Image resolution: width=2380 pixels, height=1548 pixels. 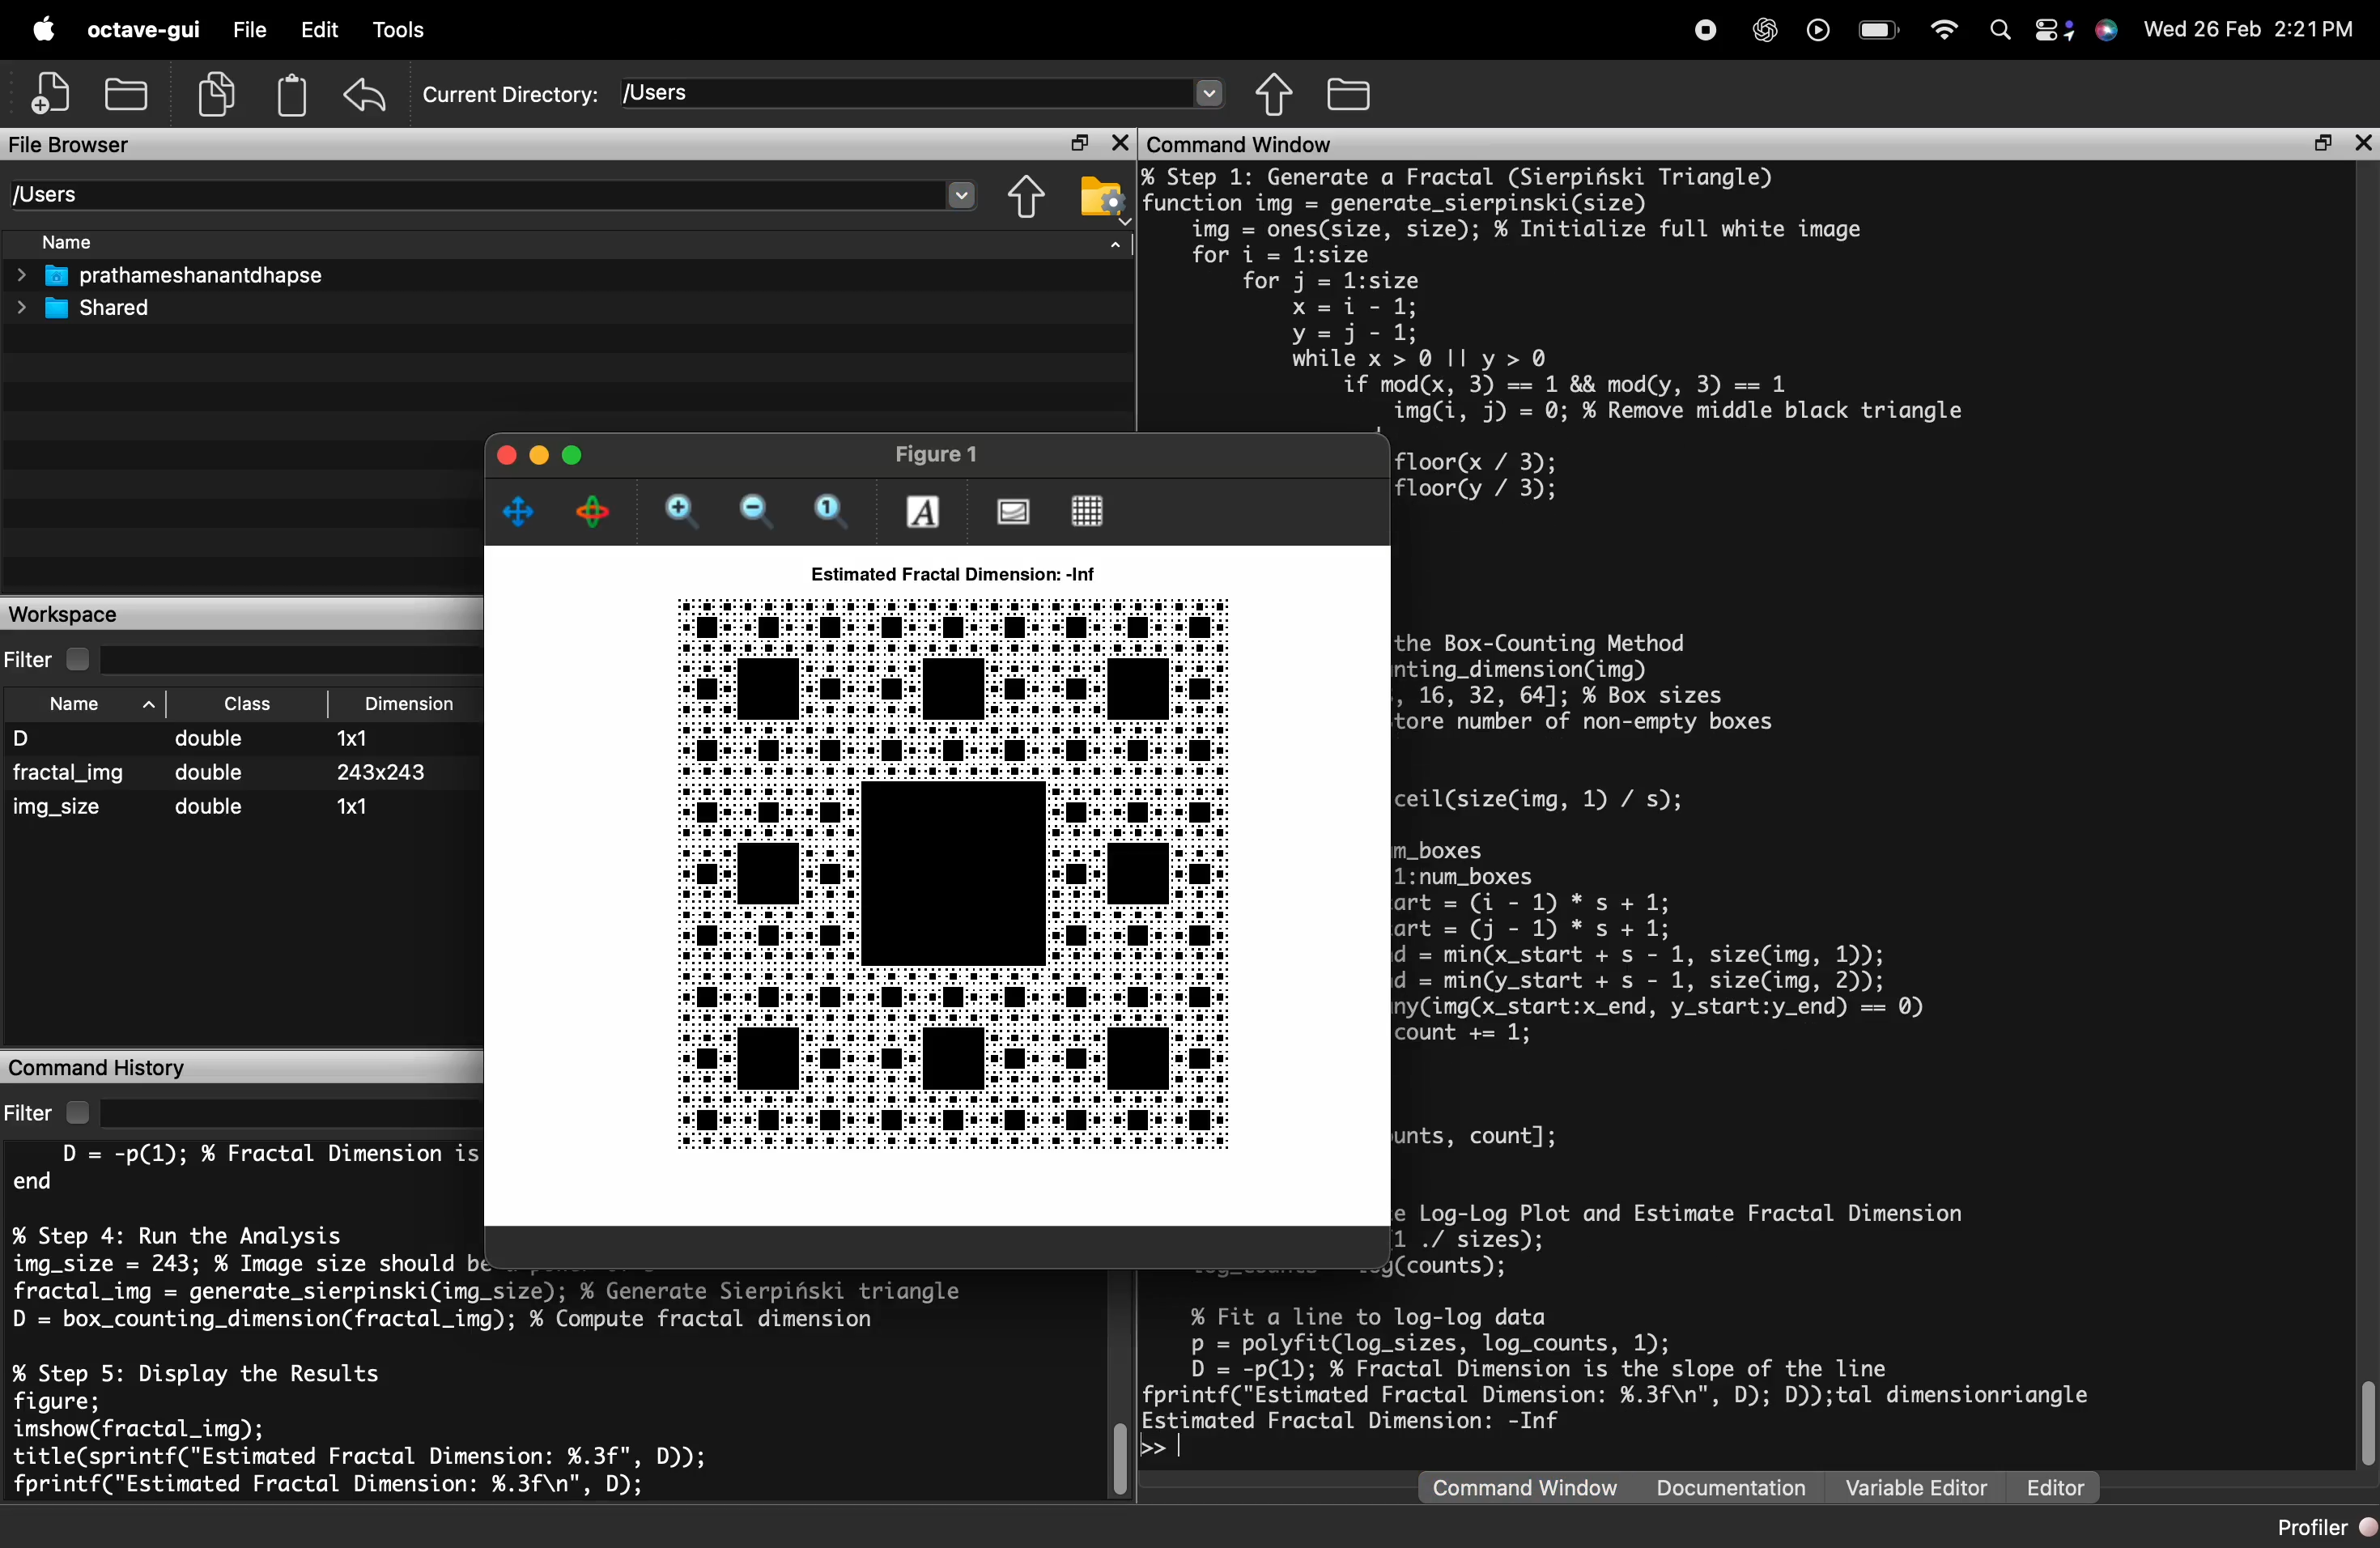 What do you see at coordinates (921, 508) in the screenshot?
I see `text` at bounding box center [921, 508].